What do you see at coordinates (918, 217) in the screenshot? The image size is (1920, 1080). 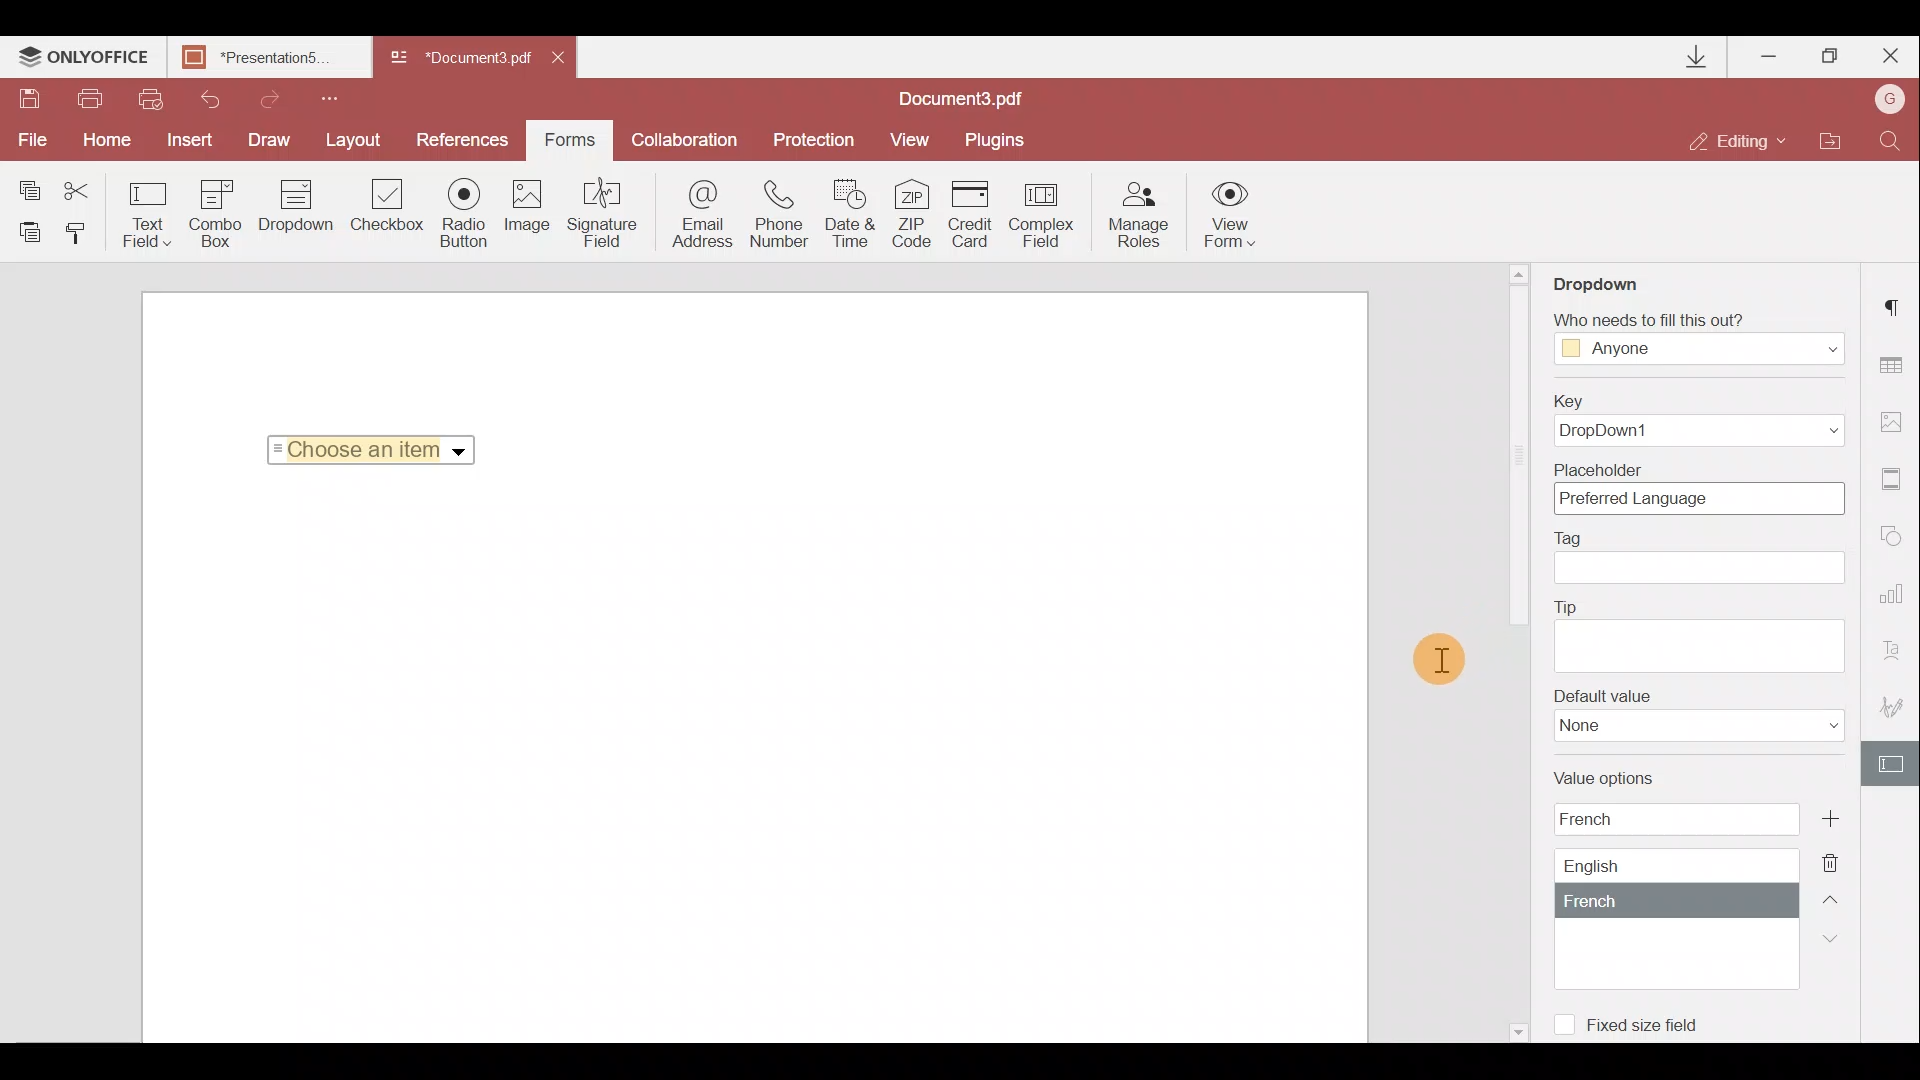 I see `ZIP code` at bounding box center [918, 217].